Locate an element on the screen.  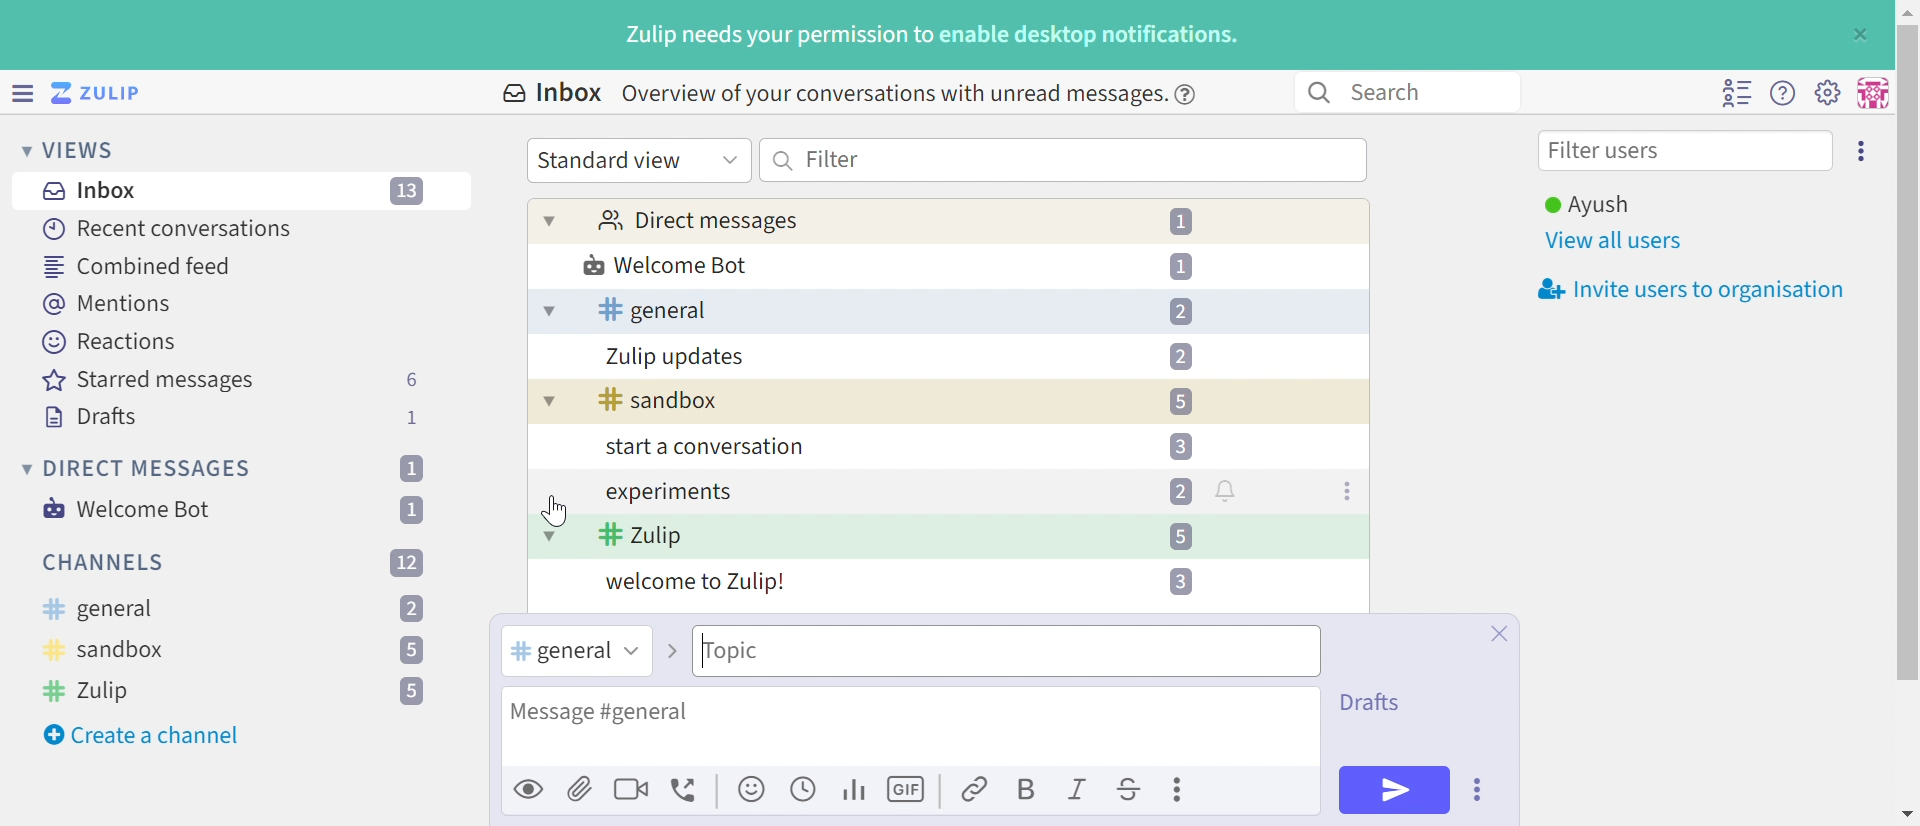
DIRECT MESSAGES is located at coordinates (149, 469).